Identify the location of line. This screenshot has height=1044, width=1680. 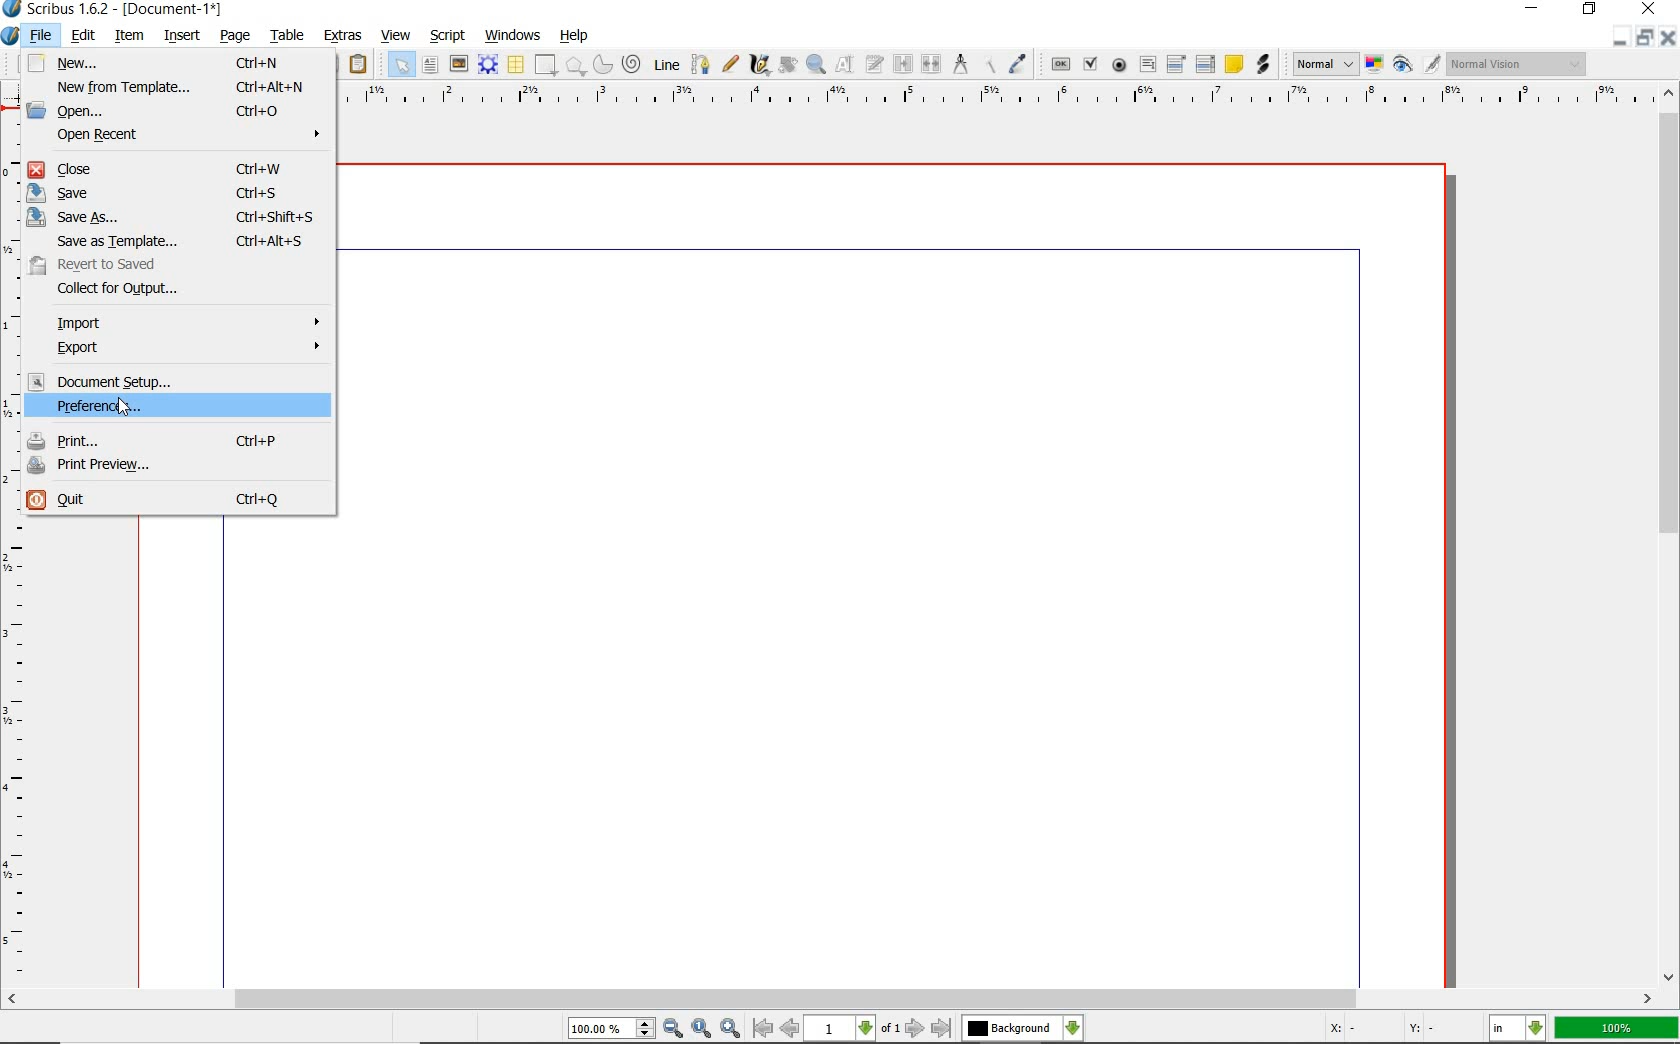
(668, 64).